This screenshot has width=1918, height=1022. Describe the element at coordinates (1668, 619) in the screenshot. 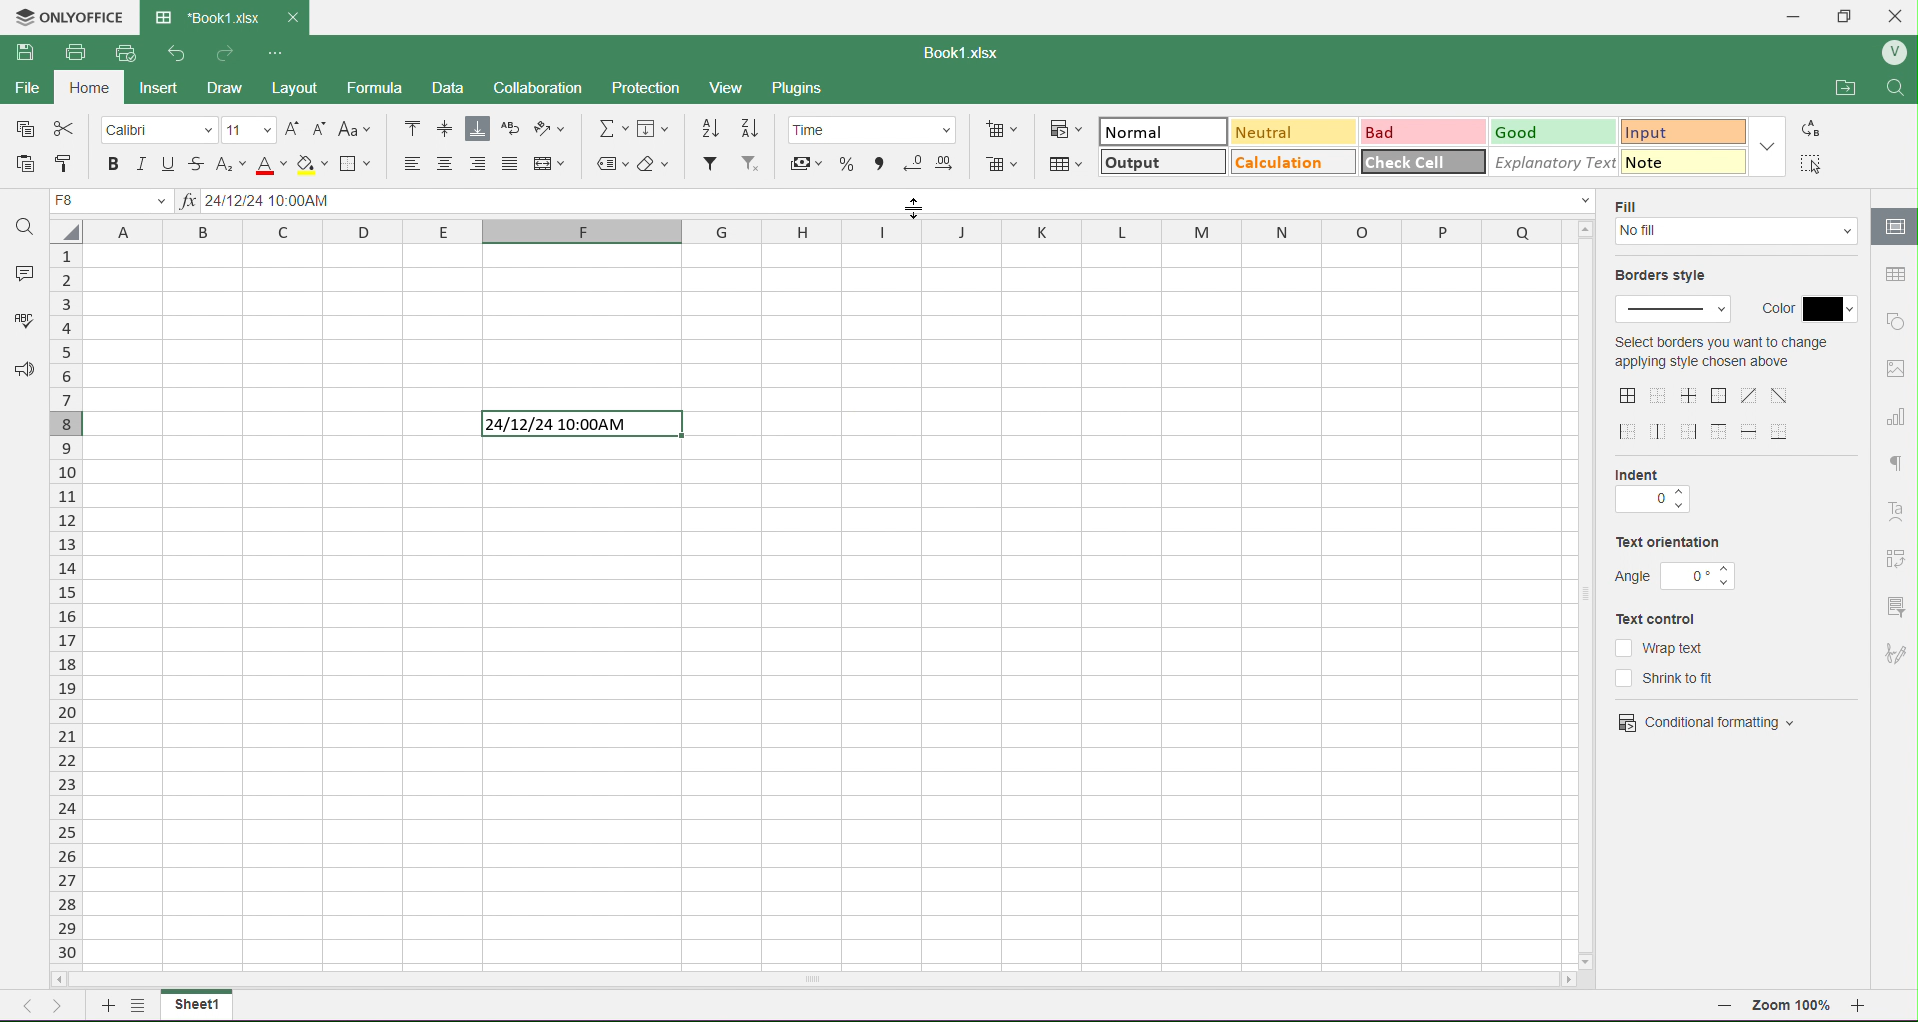

I see `text control` at that location.